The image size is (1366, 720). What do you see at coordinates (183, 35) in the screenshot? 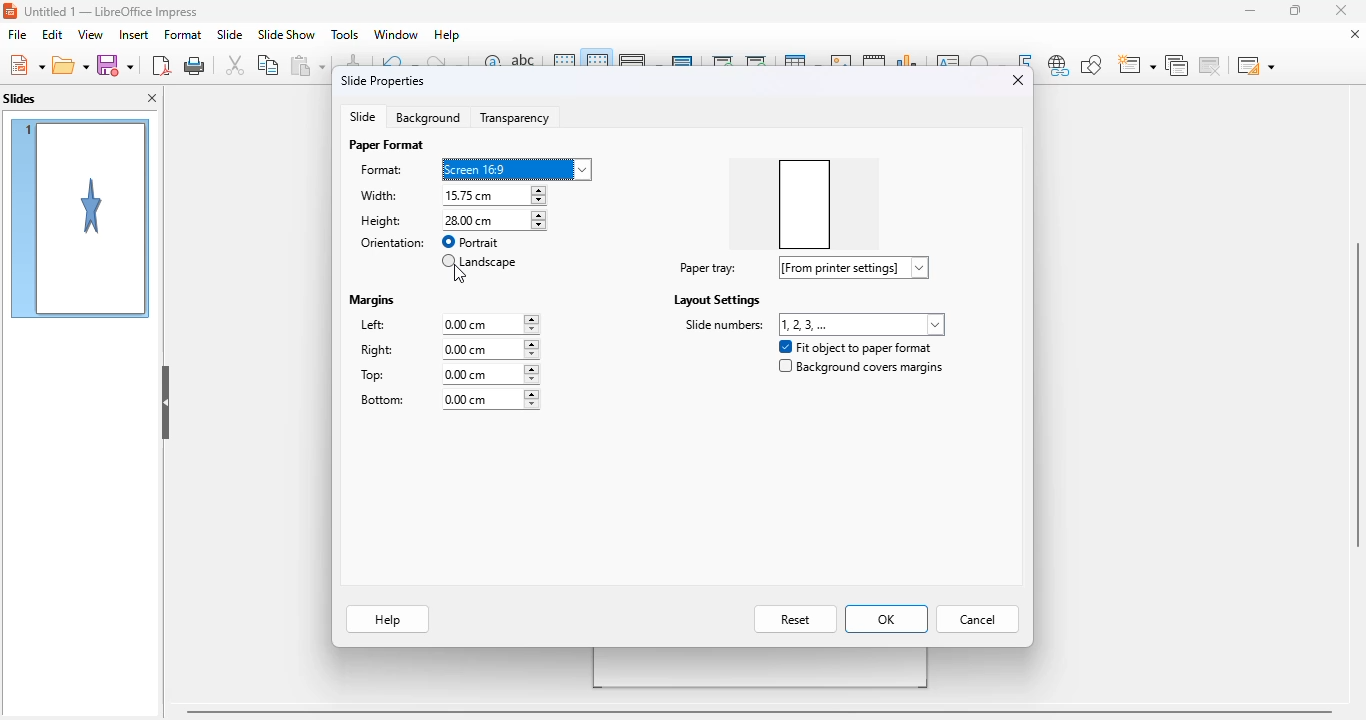
I see `format` at bounding box center [183, 35].